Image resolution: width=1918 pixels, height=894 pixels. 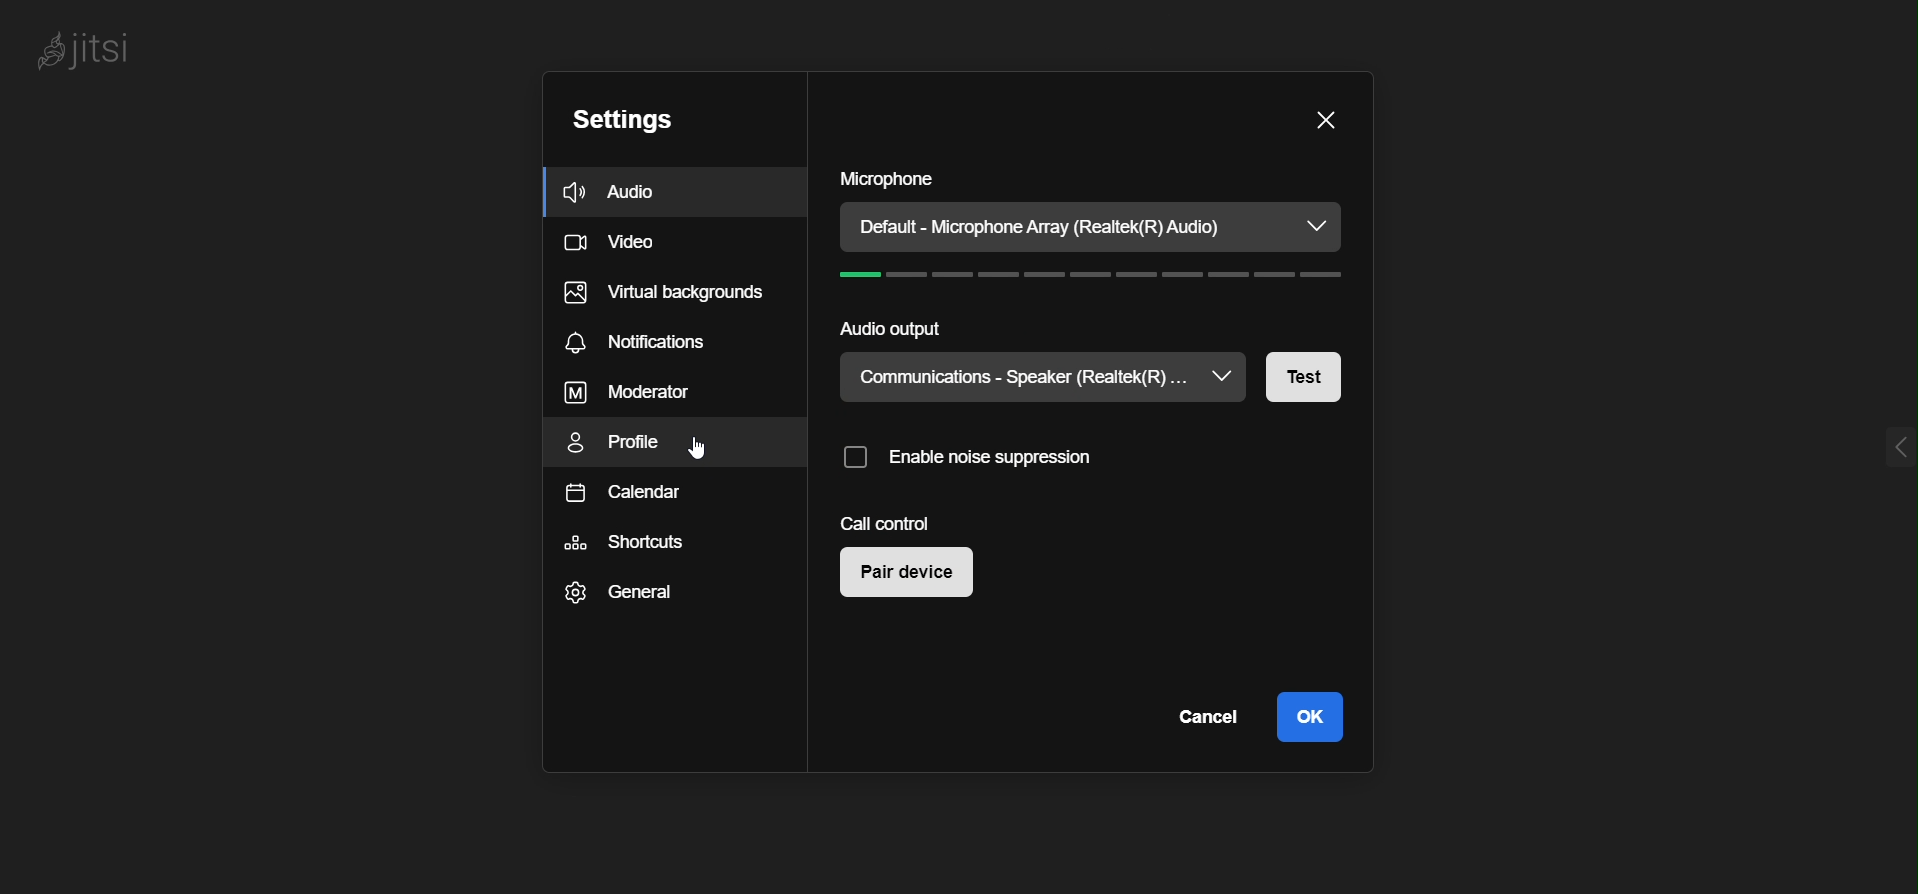 I want to click on expand, so click(x=1890, y=441).